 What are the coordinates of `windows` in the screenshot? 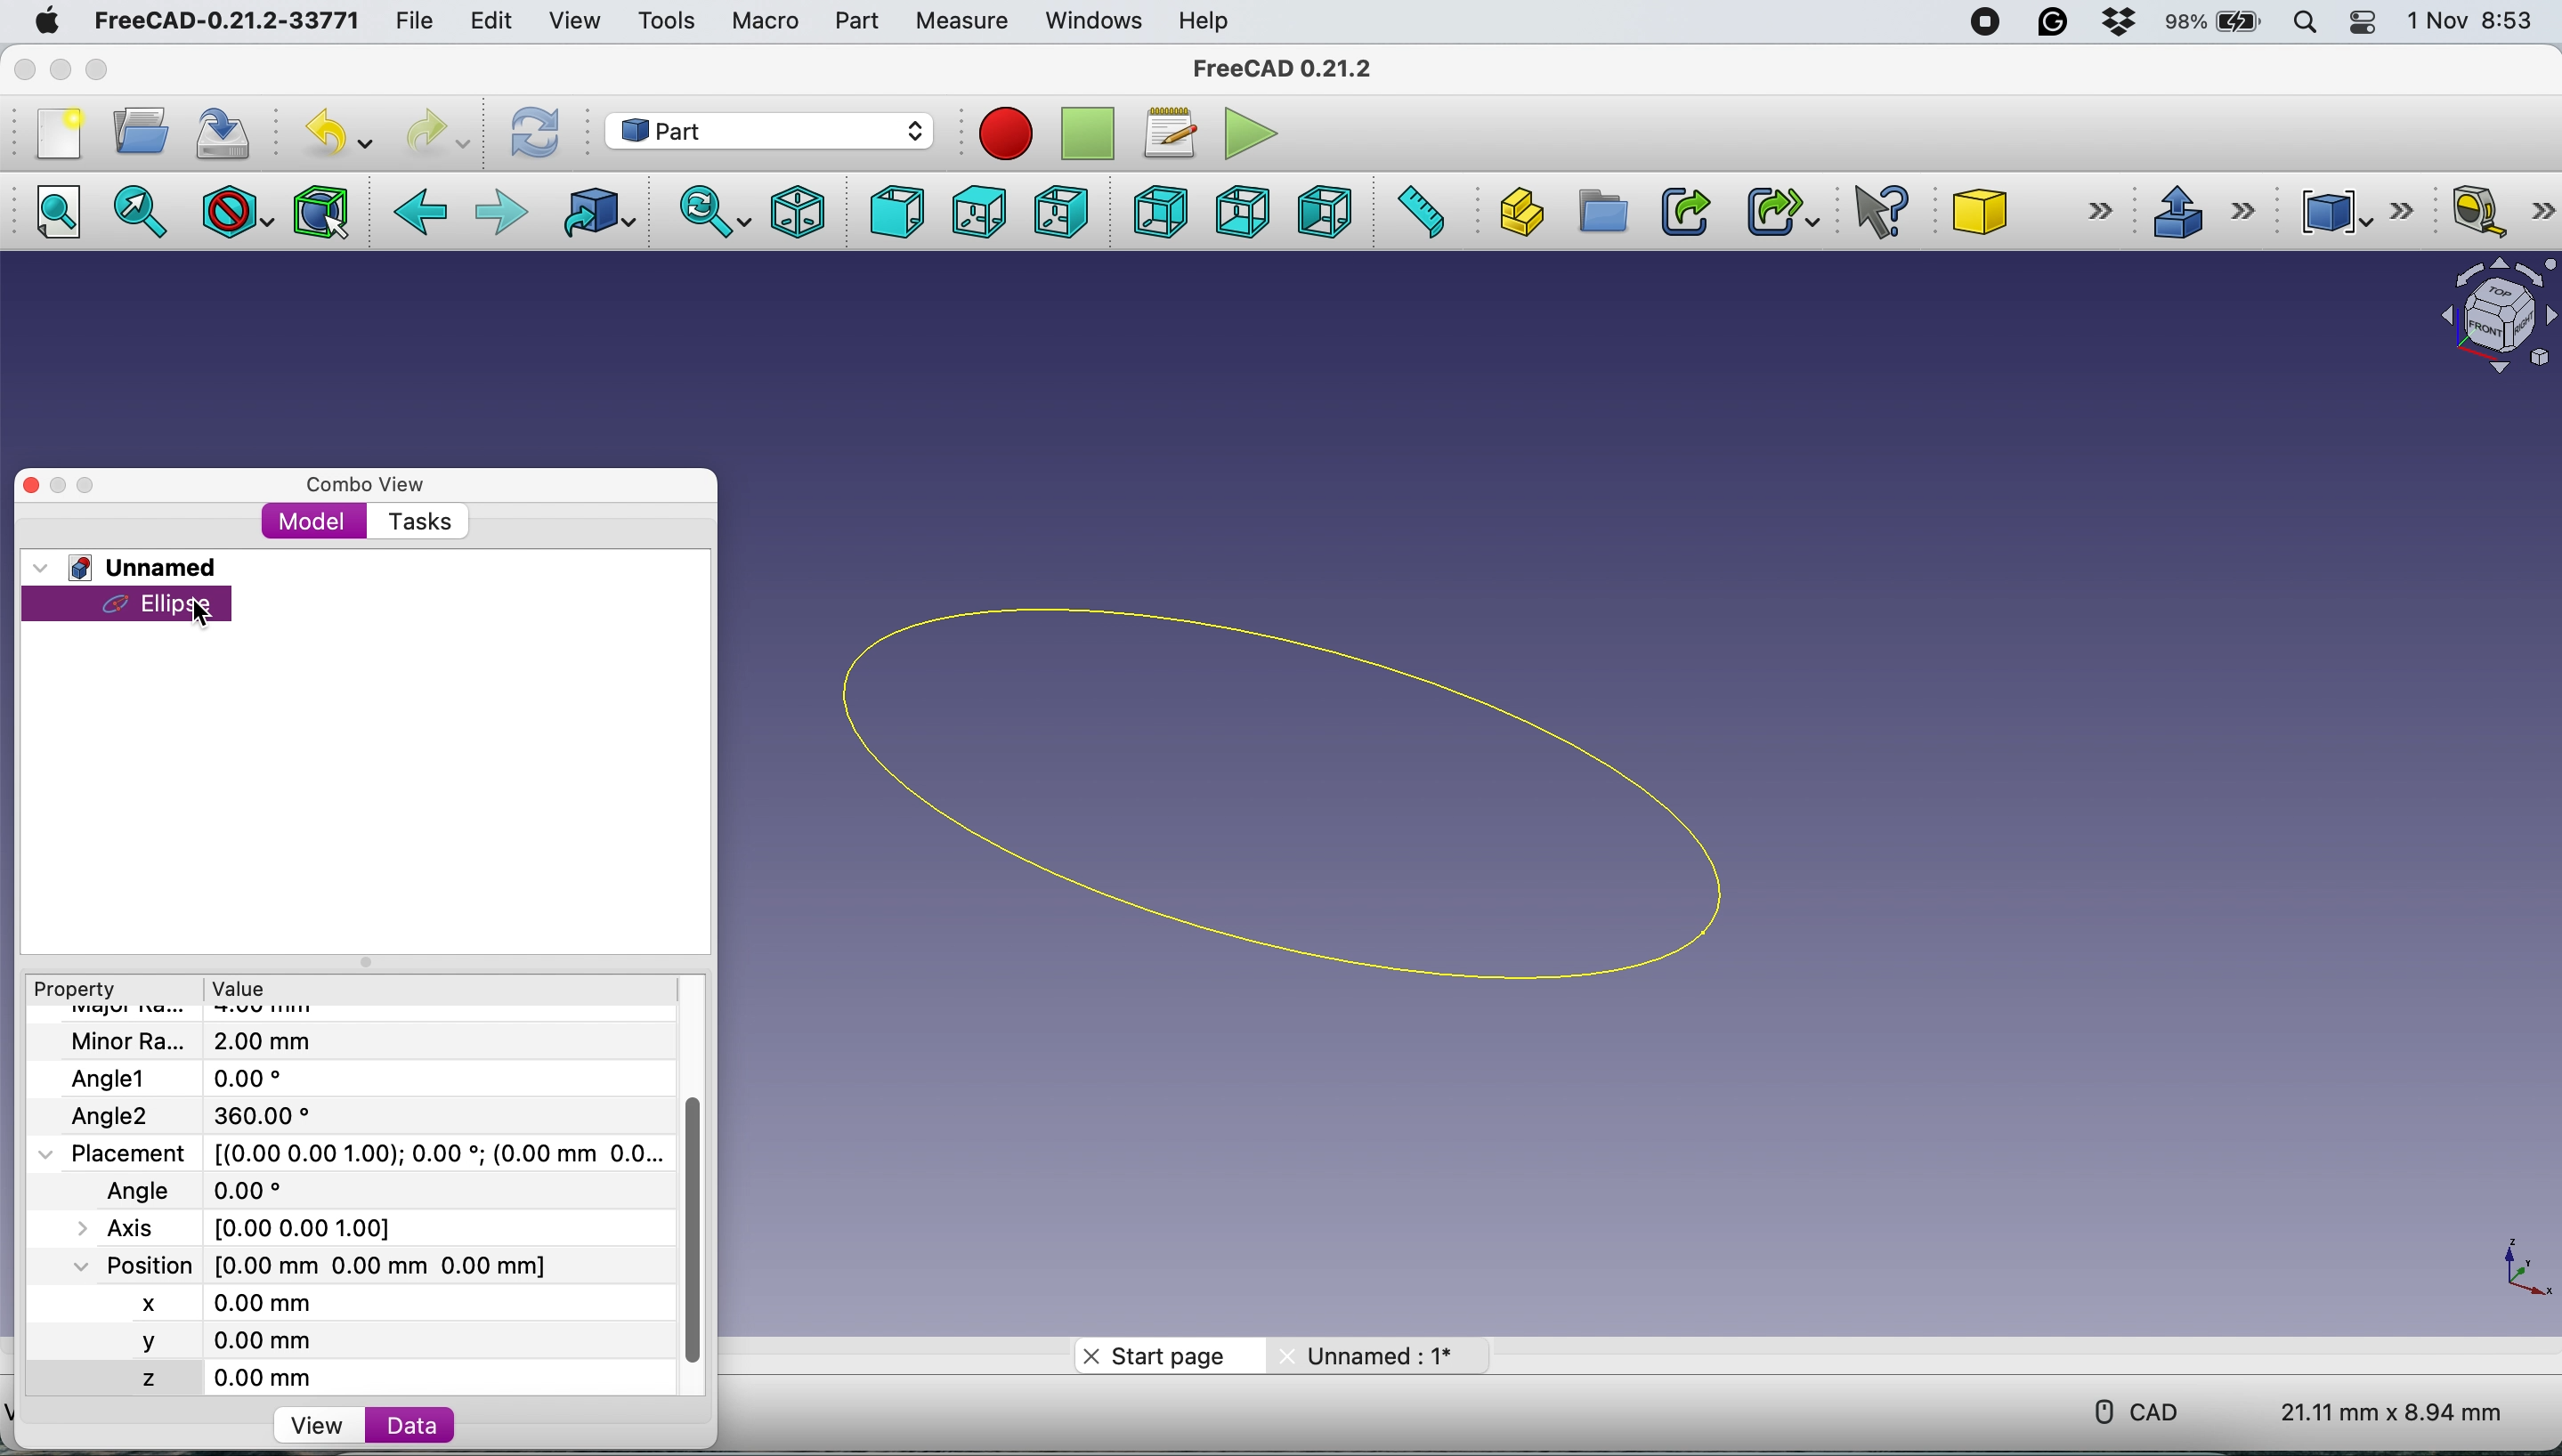 It's located at (1088, 20).